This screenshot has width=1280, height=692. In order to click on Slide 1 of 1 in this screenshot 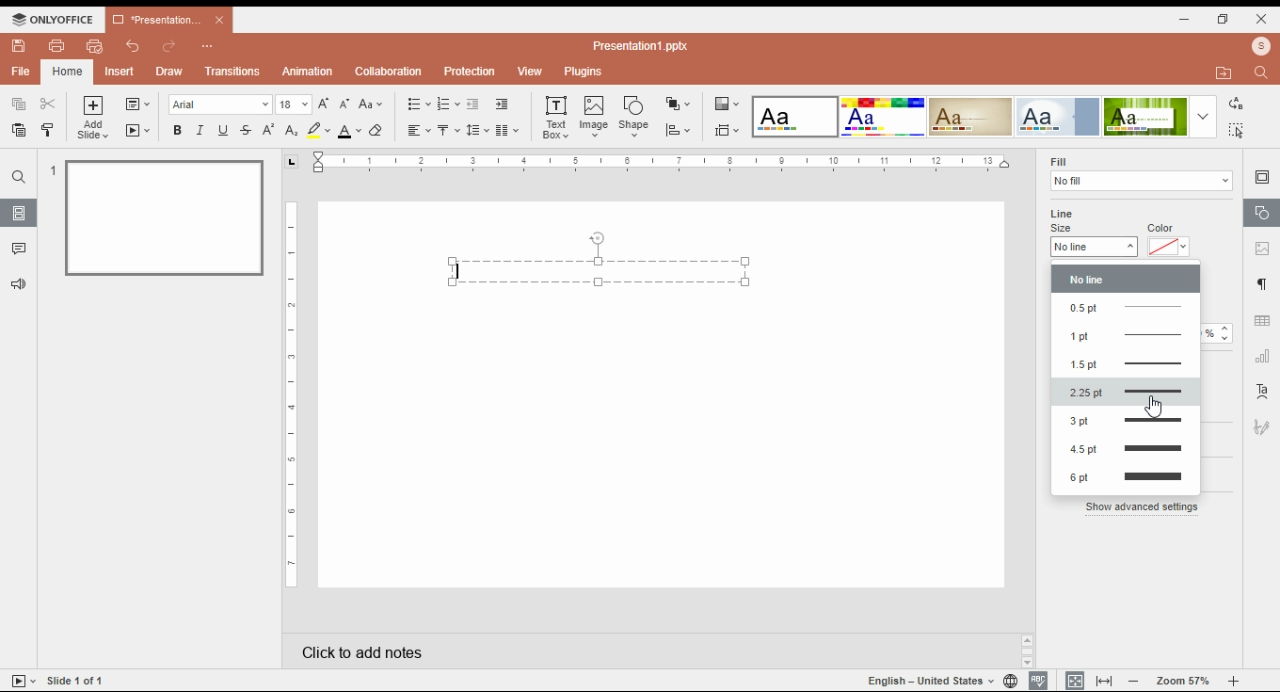, I will do `click(76, 680)`.